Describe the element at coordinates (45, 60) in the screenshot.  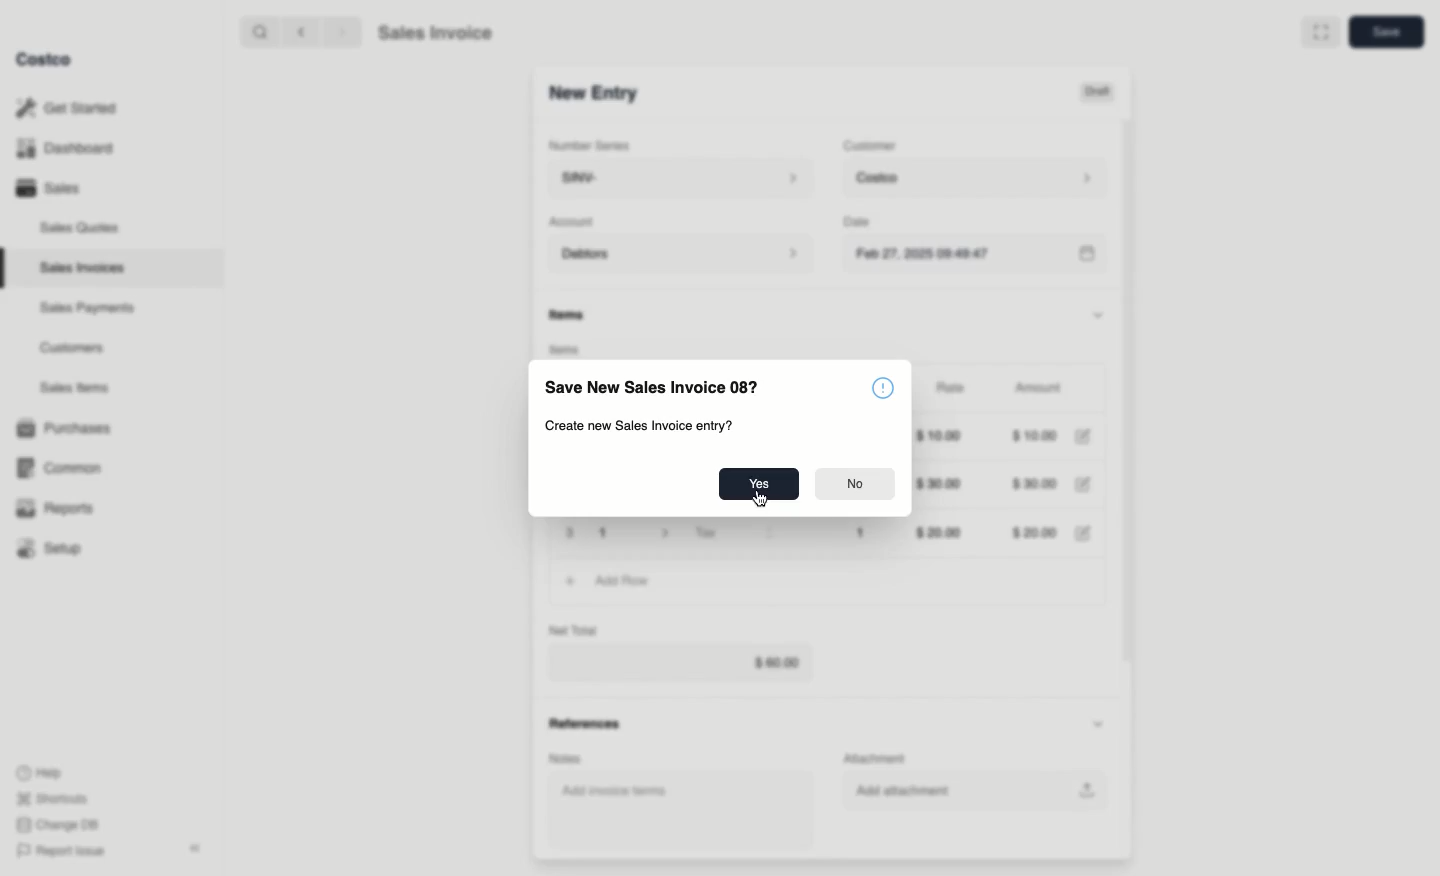
I see `Costco` at that location.